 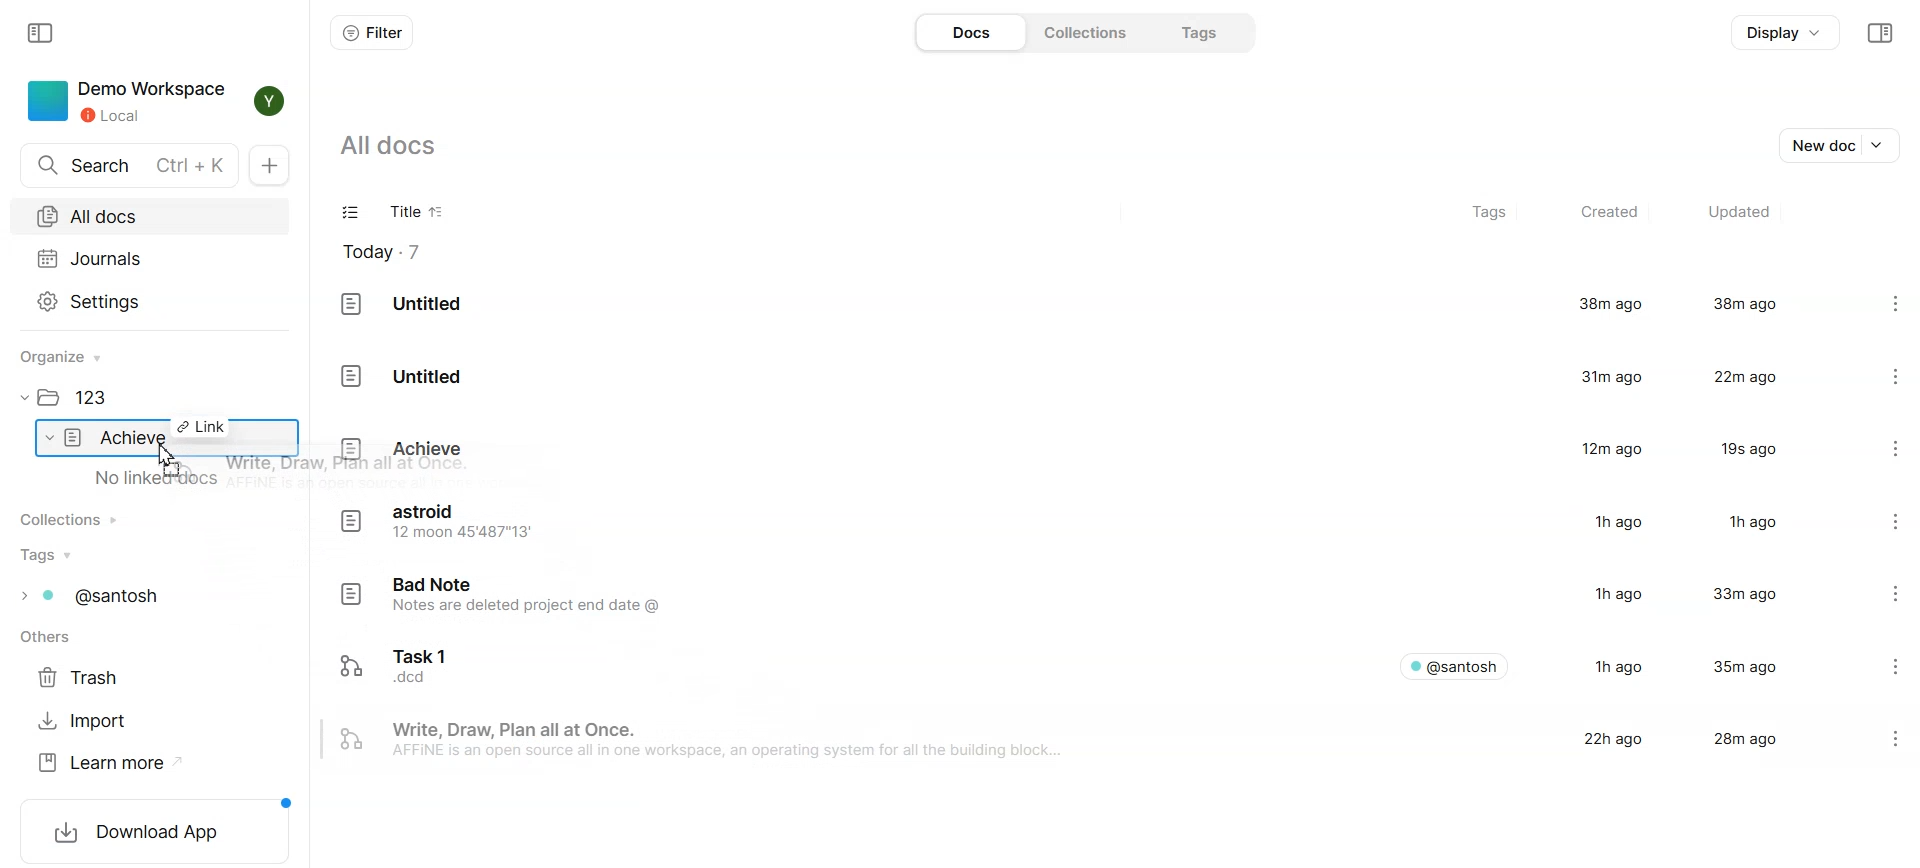 What do you see at coordinates (110, 763) in the screenshot?
I see `Learn more` at bounding box center [110, 763].